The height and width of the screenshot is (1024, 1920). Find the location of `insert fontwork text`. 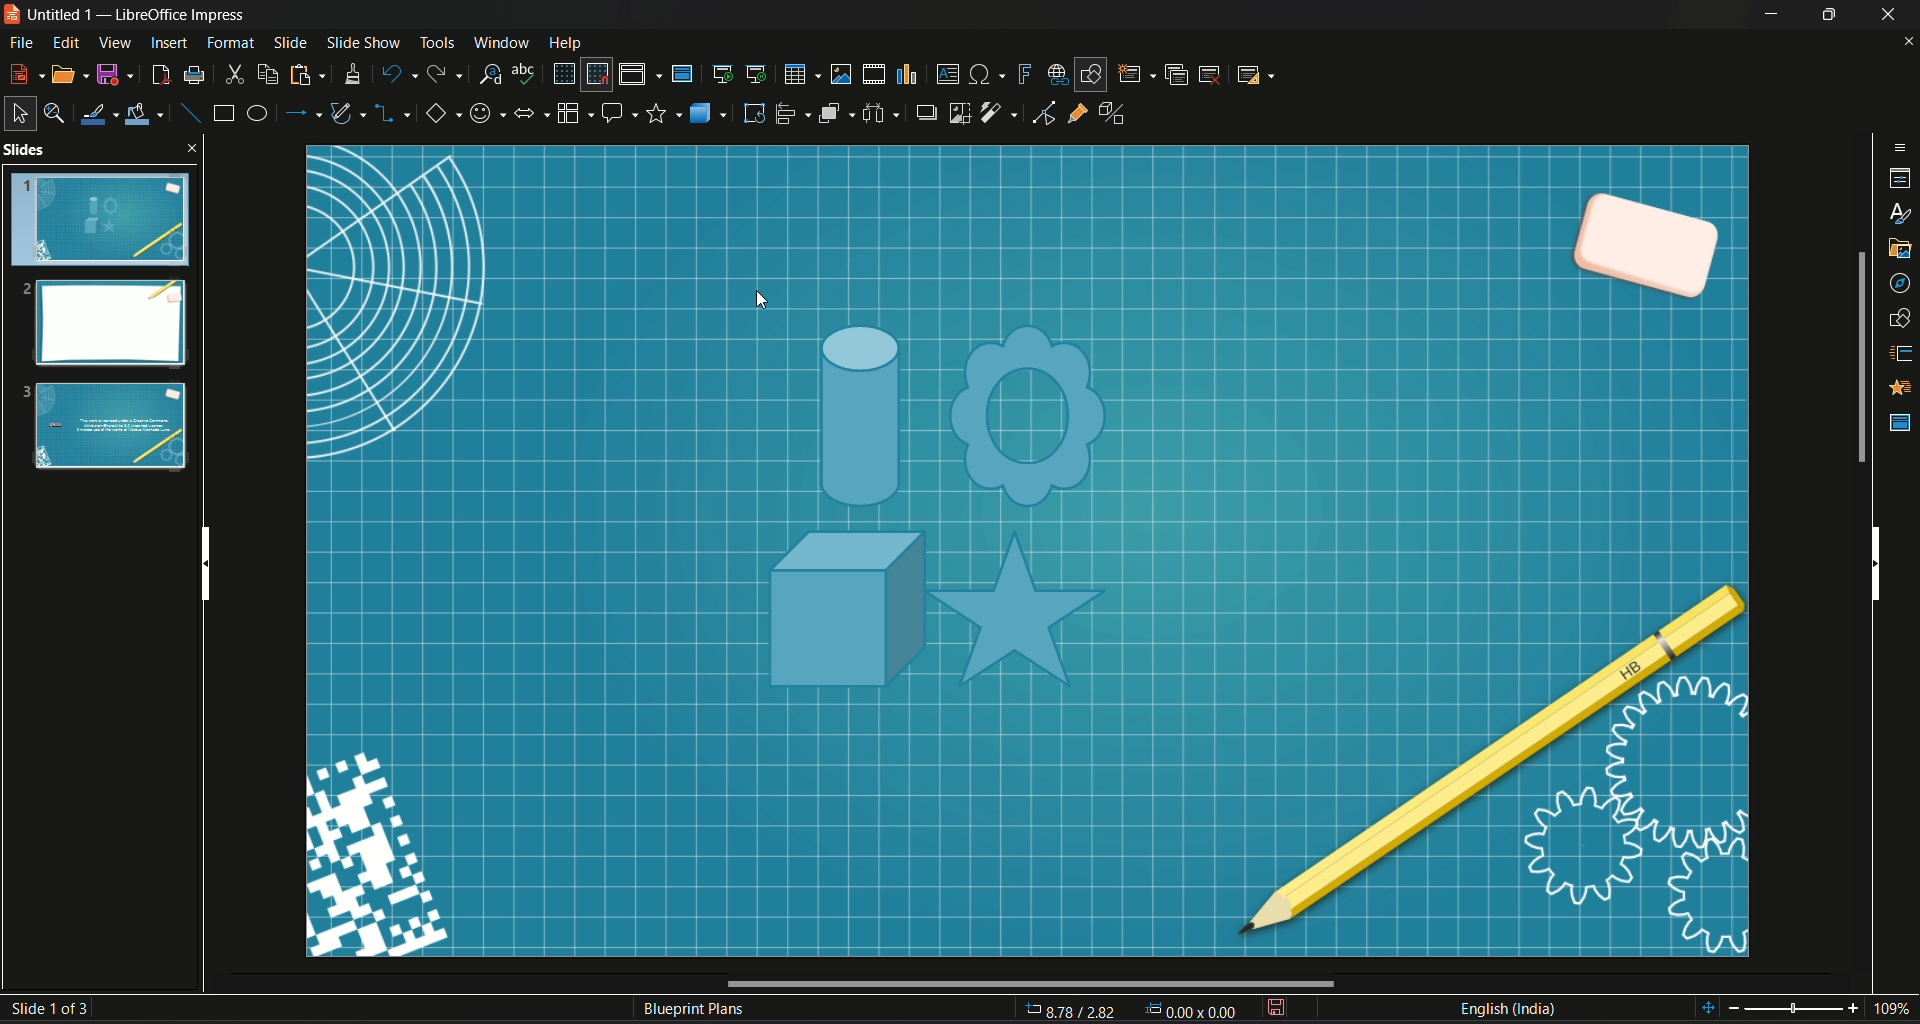

insert fontwork text is located at coordinates (1023, 72).